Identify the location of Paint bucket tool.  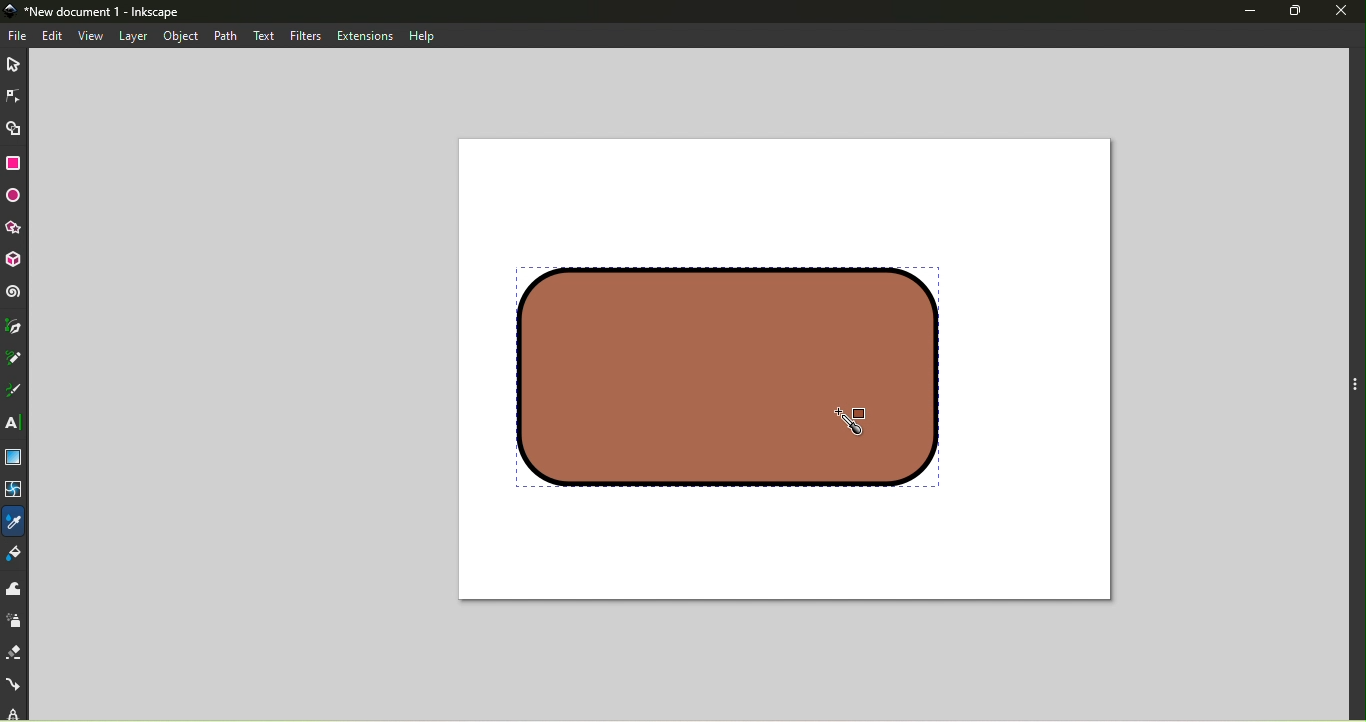
(18, 556).